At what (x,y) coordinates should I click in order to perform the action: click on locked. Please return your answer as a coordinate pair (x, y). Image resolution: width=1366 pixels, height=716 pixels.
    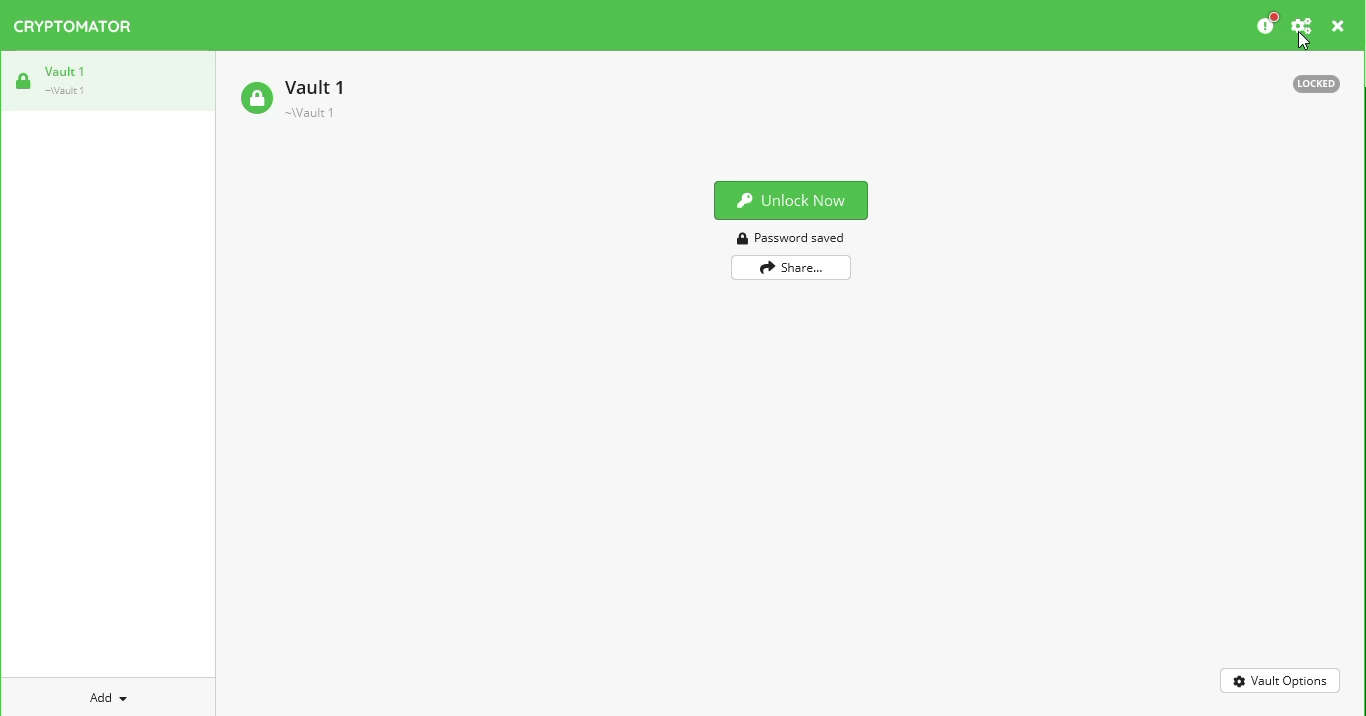
    Looking at the image, I should click on (1317, 84).